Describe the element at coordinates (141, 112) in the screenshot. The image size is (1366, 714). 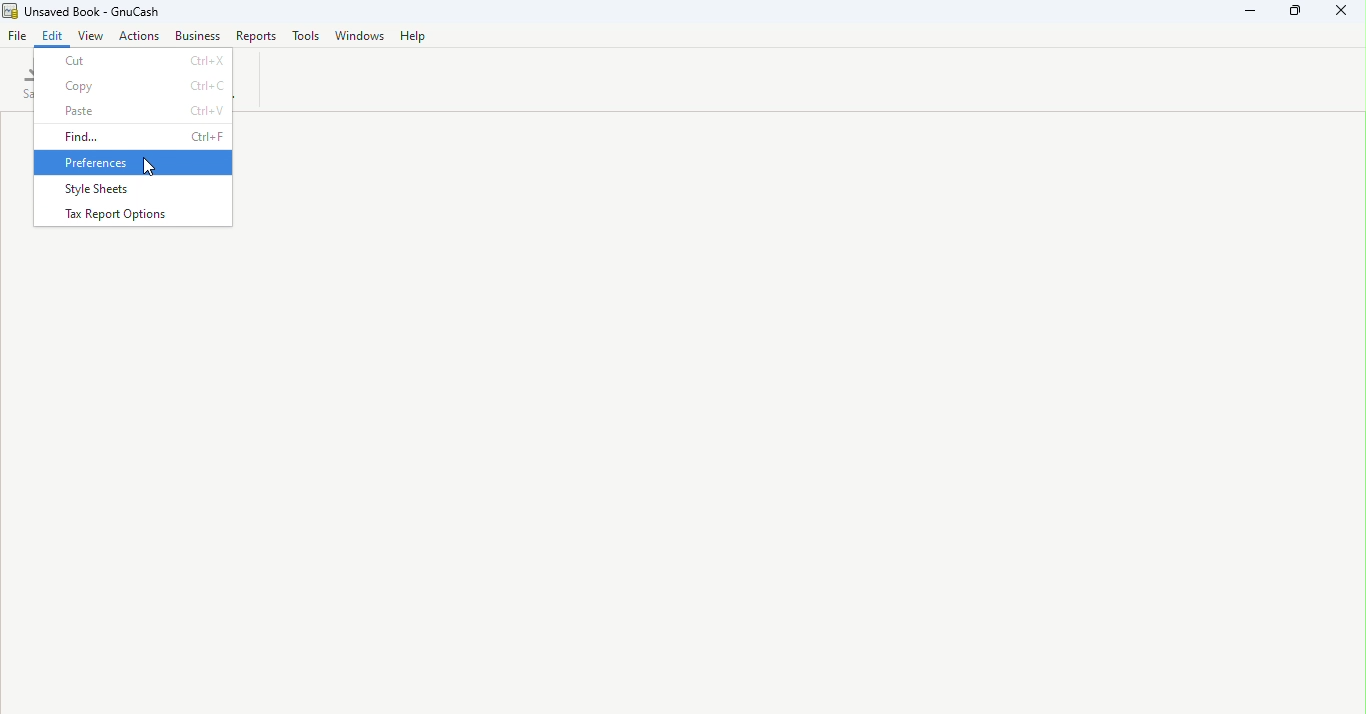
I see `Paste` at that location.